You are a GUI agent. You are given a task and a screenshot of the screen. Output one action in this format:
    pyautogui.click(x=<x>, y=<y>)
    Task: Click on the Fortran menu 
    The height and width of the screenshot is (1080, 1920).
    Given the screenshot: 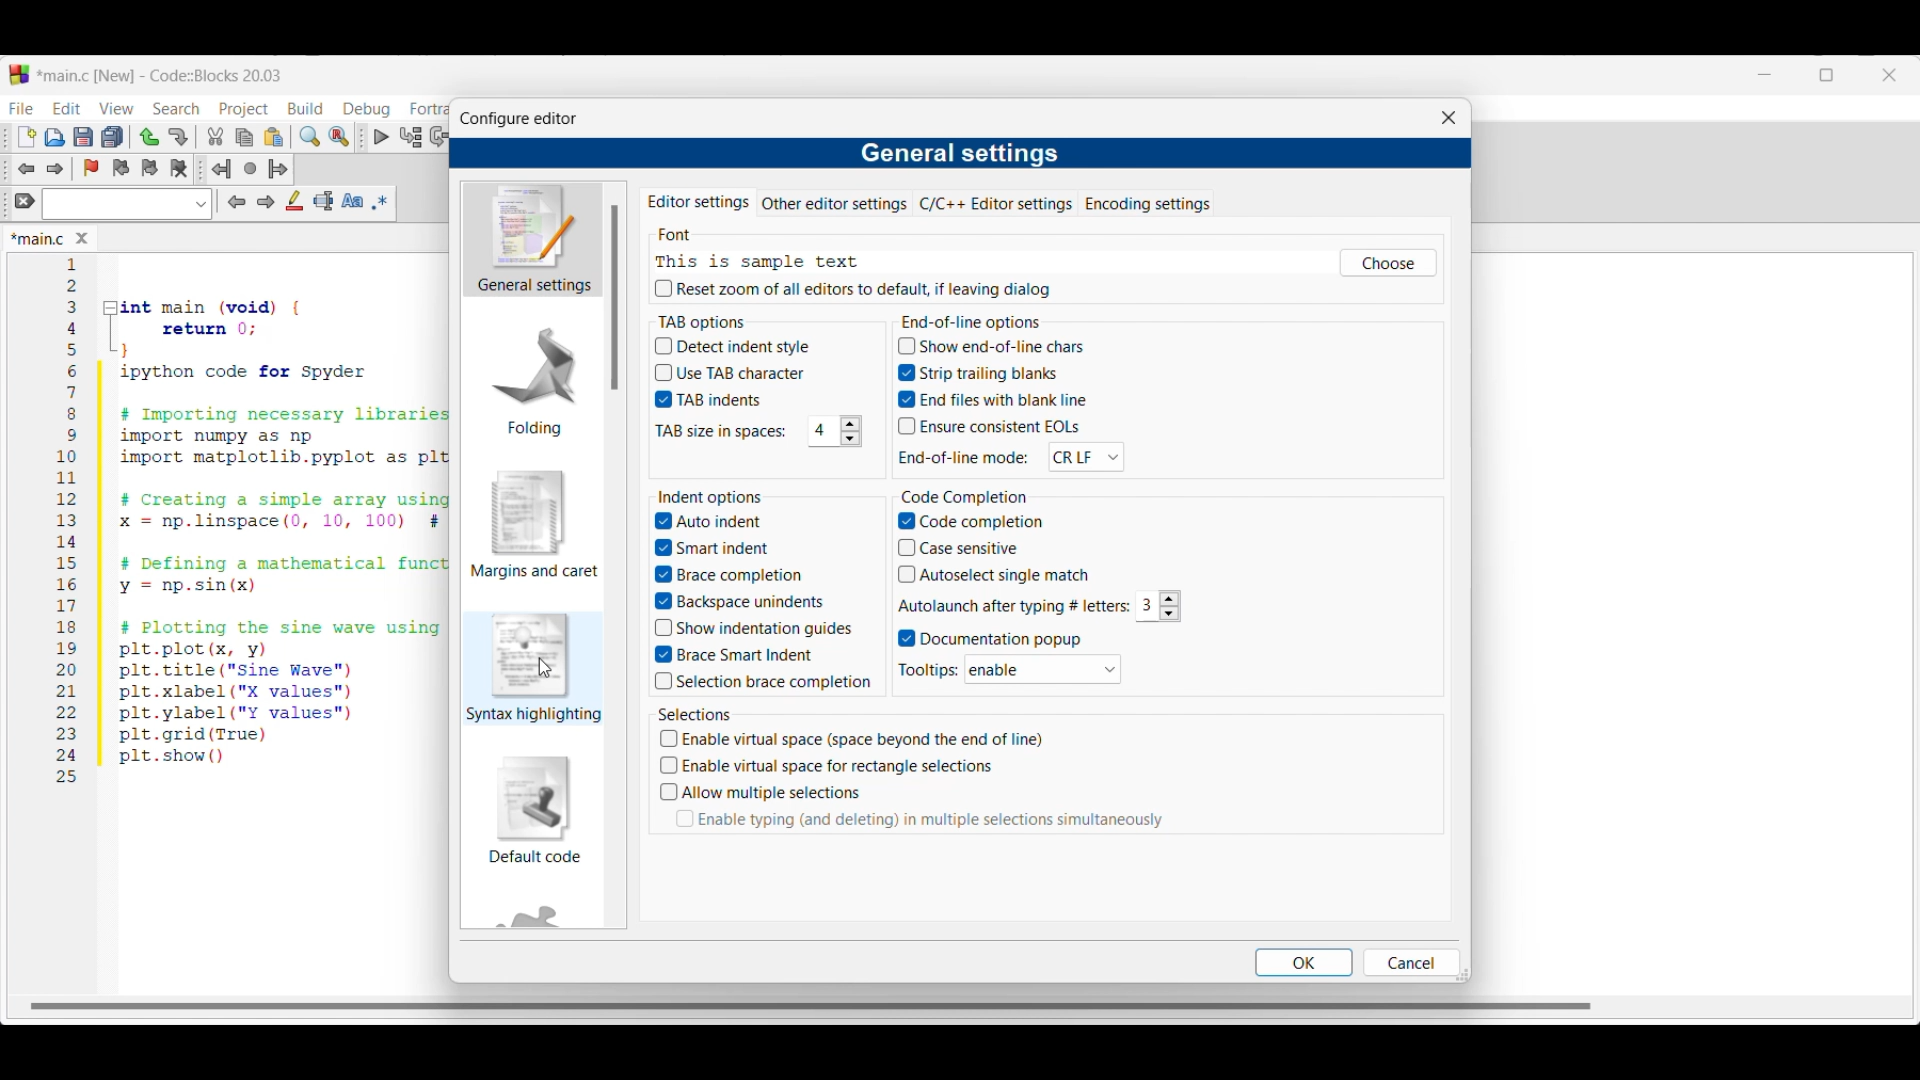 What is the action you would take?
    pyautogui.click(x=429, y=109)
    